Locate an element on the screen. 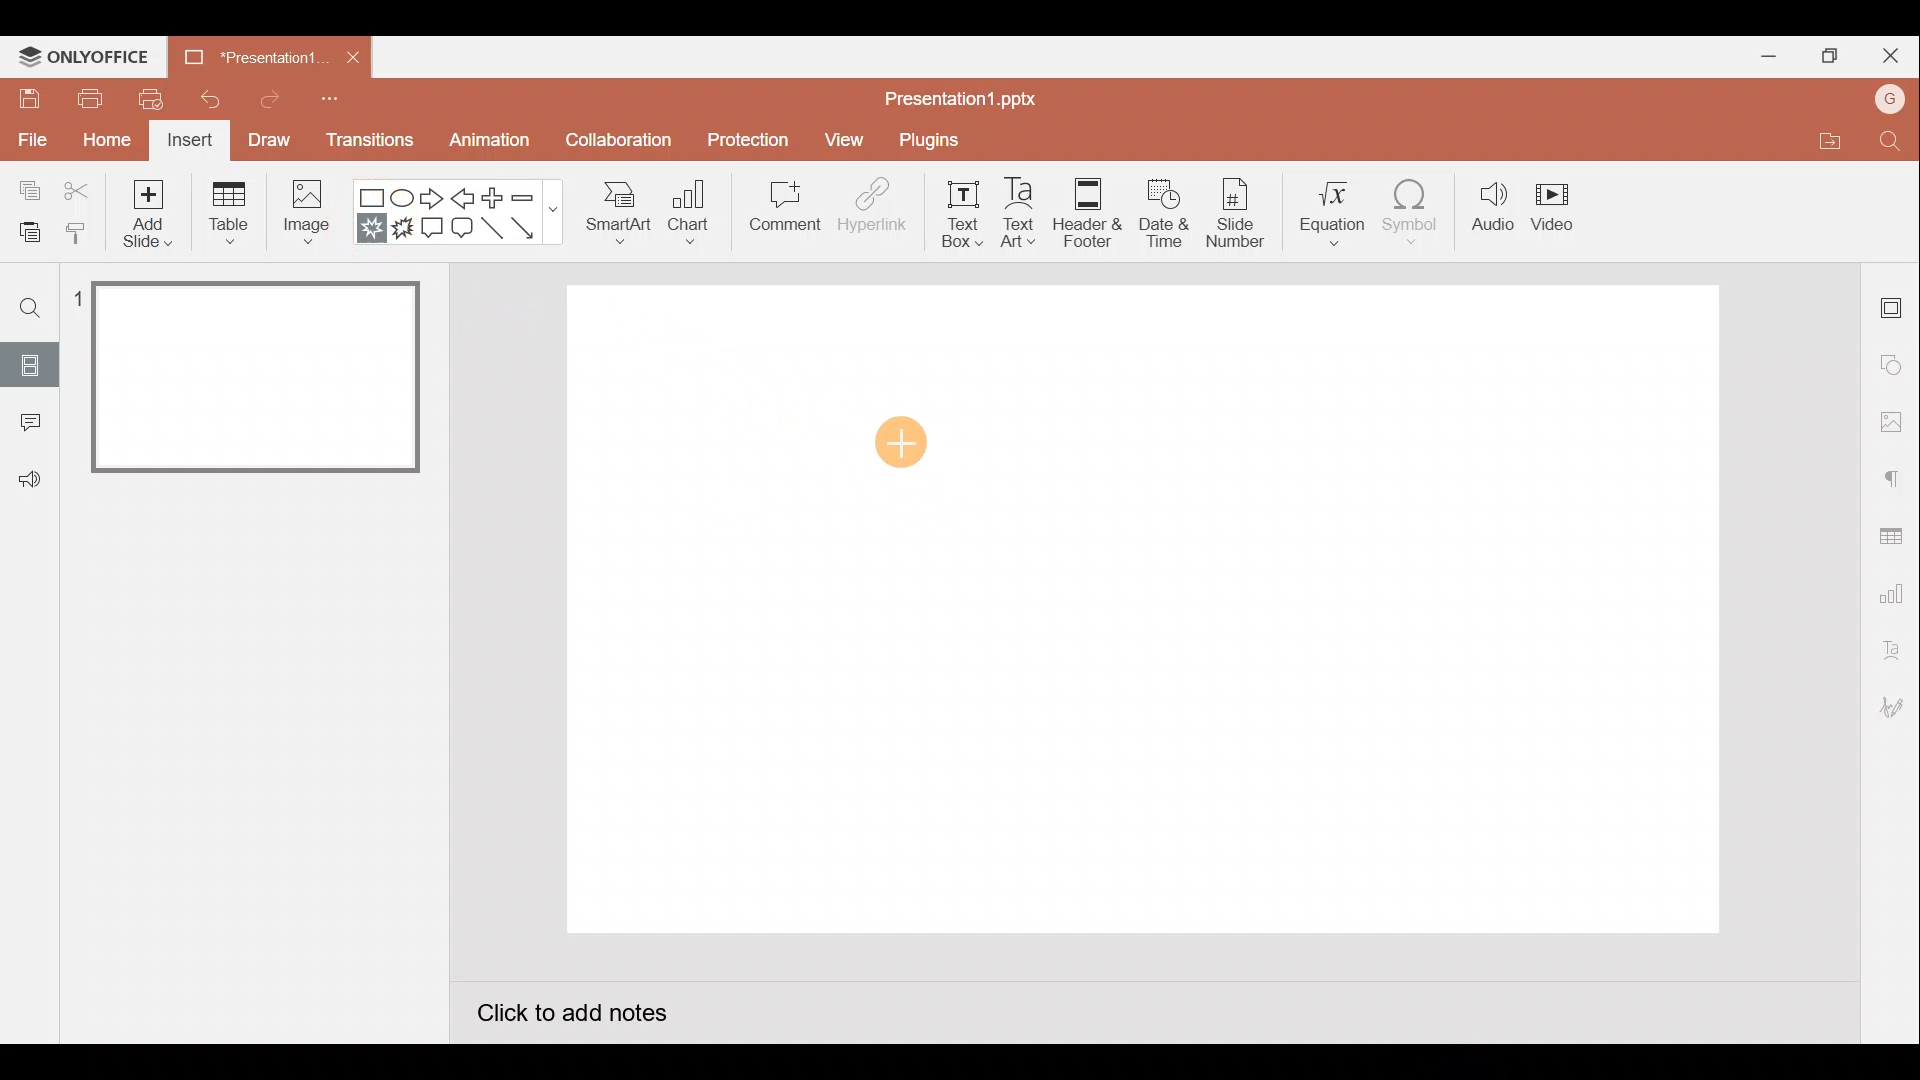  Slide 1 is located at coordinates (242, 378).